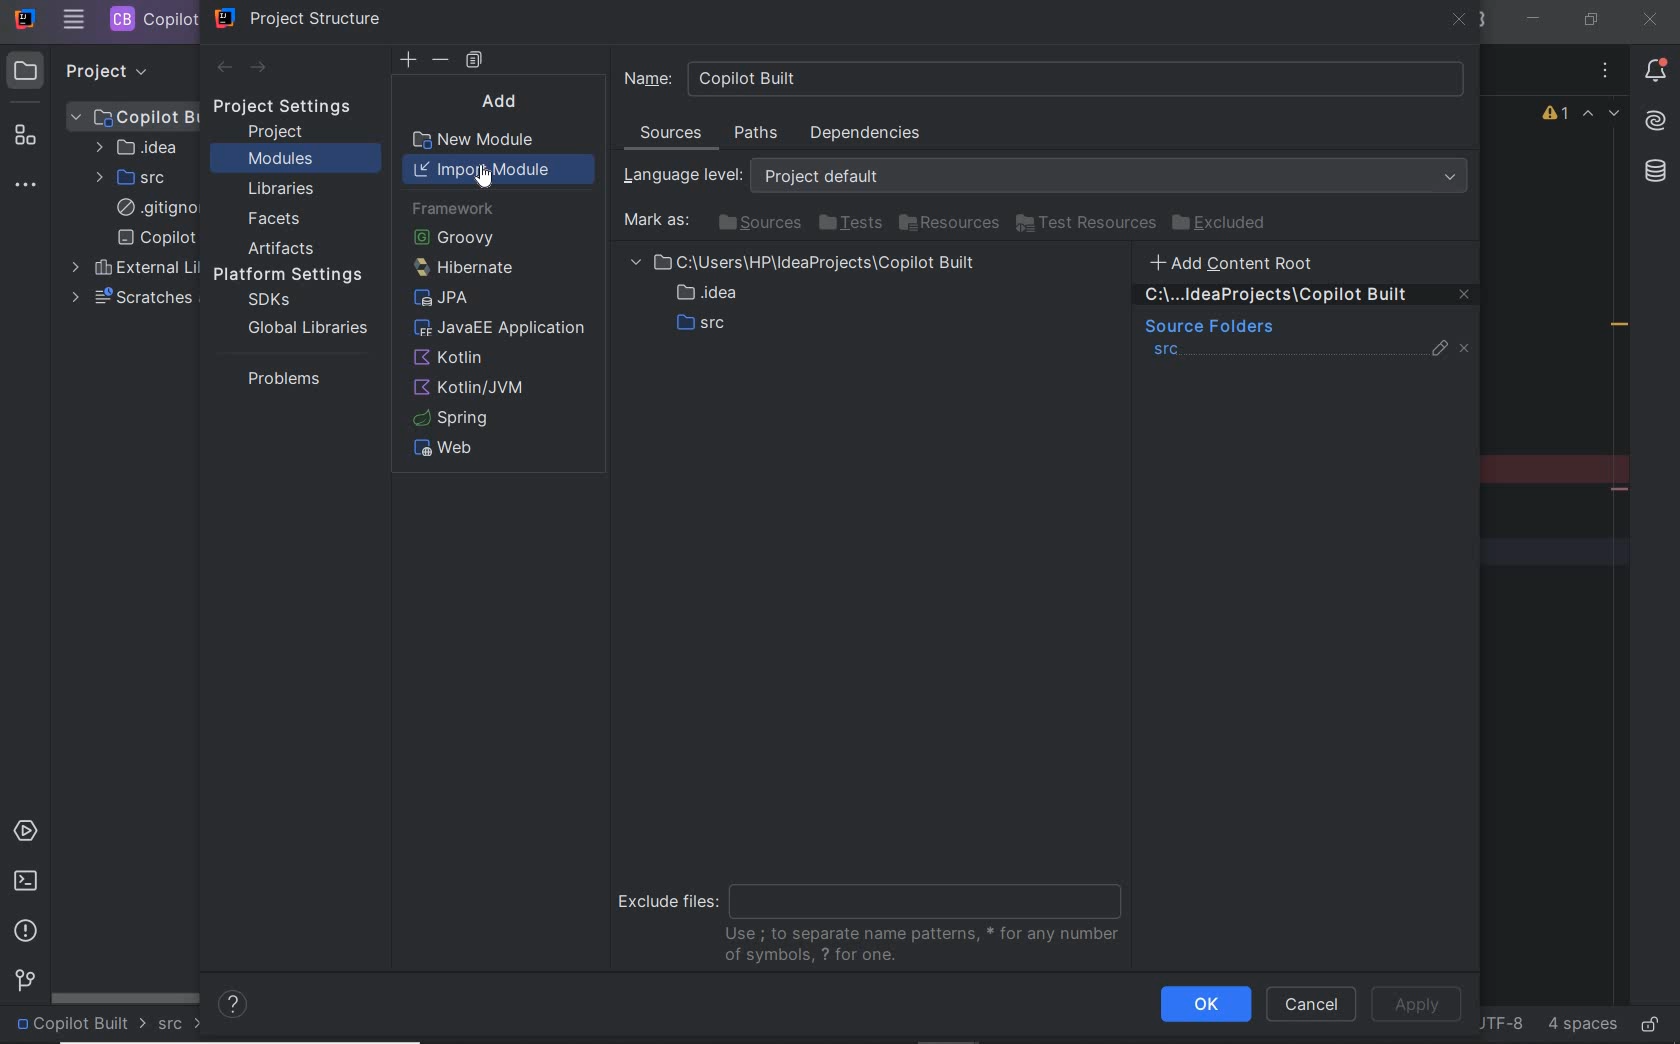 This screenshot has height=1044, width=1680. Describe the element at coordinates (304, 327) in the screenshot. I see `global libraries` at that location.